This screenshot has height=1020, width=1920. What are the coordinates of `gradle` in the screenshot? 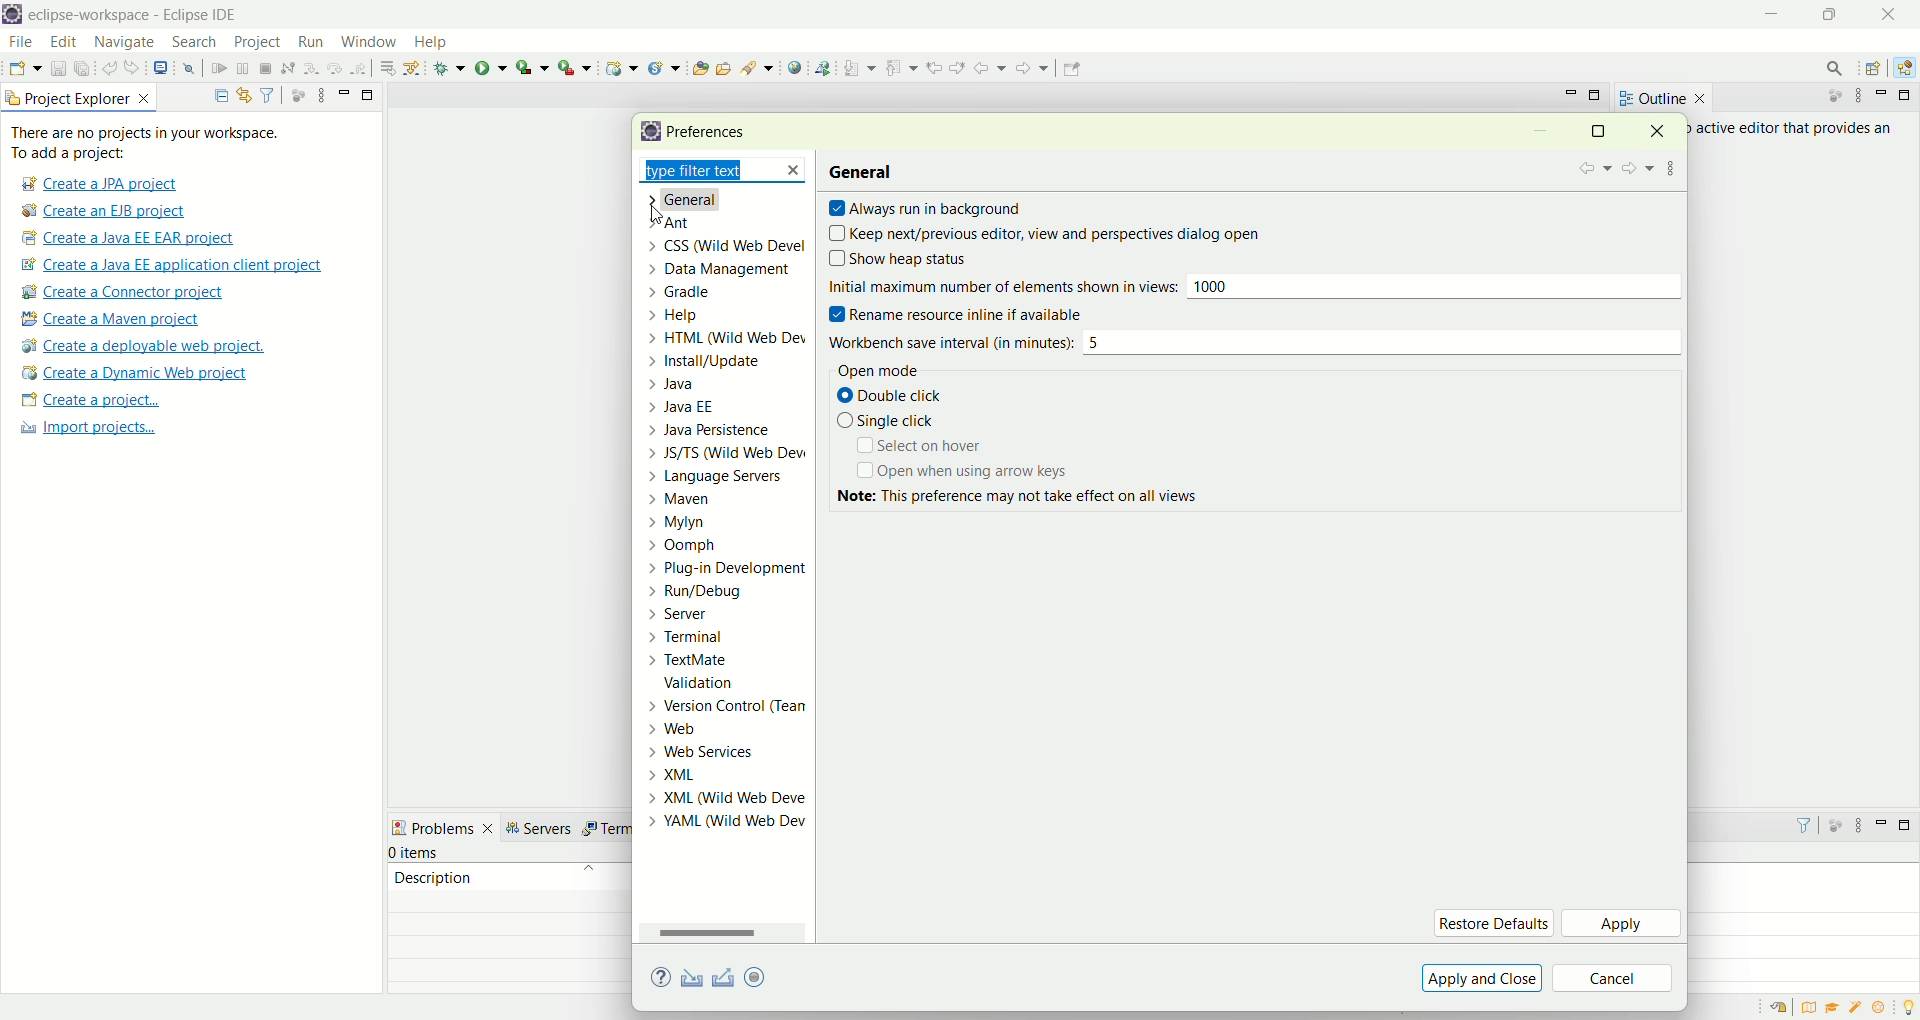 It's located at (723, 292).